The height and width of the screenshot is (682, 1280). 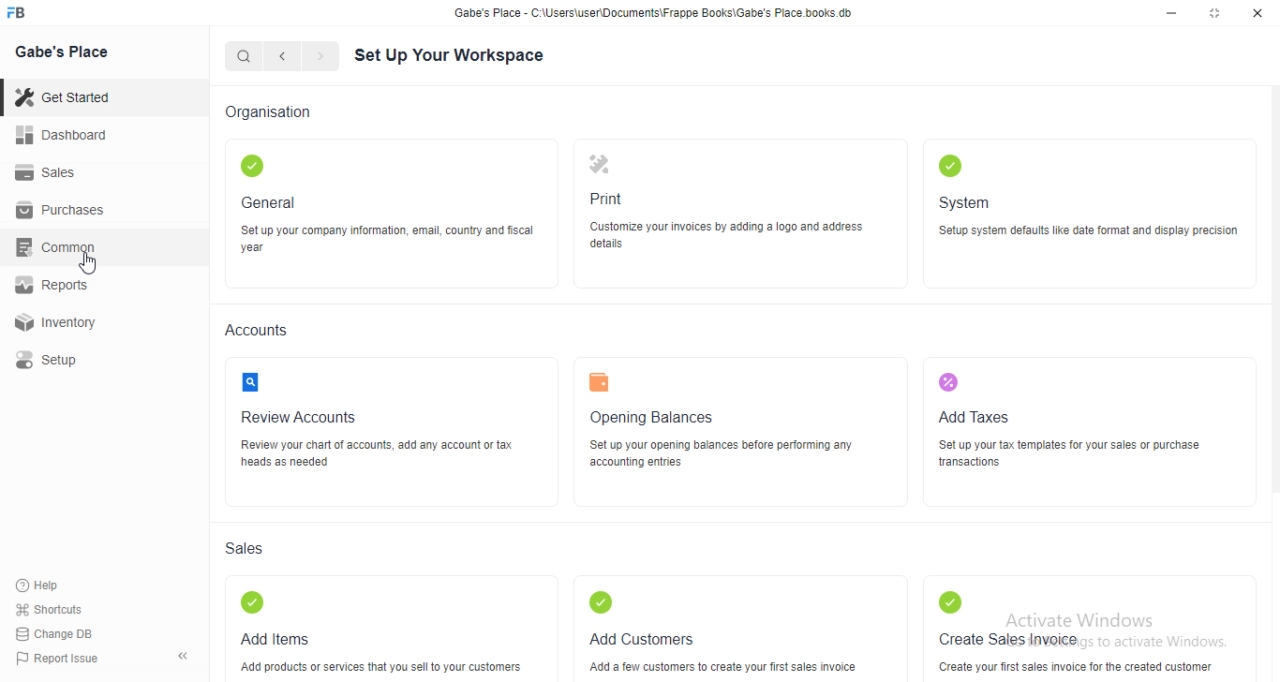 What do you see at coordinates (64, 51) in the screenshot?
I see `Gabe's Place` at bounding box center [64, 51].